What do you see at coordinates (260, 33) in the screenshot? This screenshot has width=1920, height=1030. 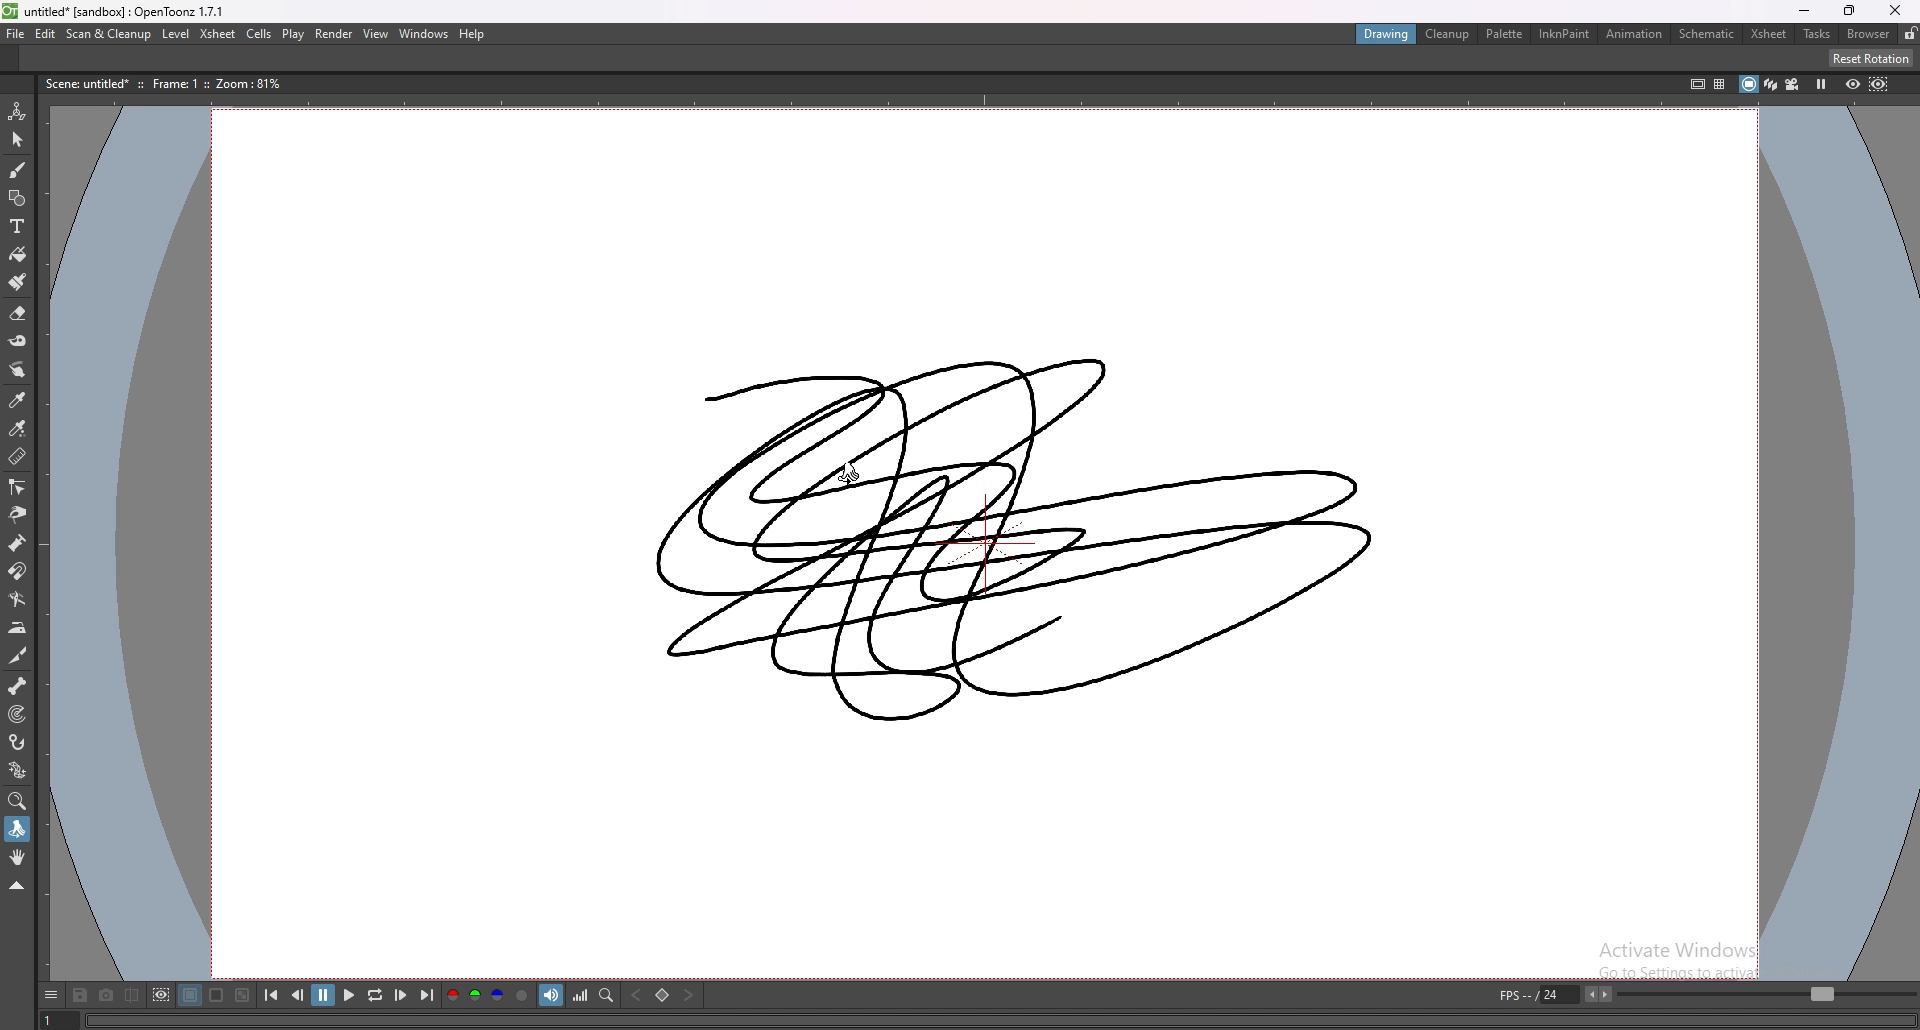 I see `cells` at bounding box center [260, 33].